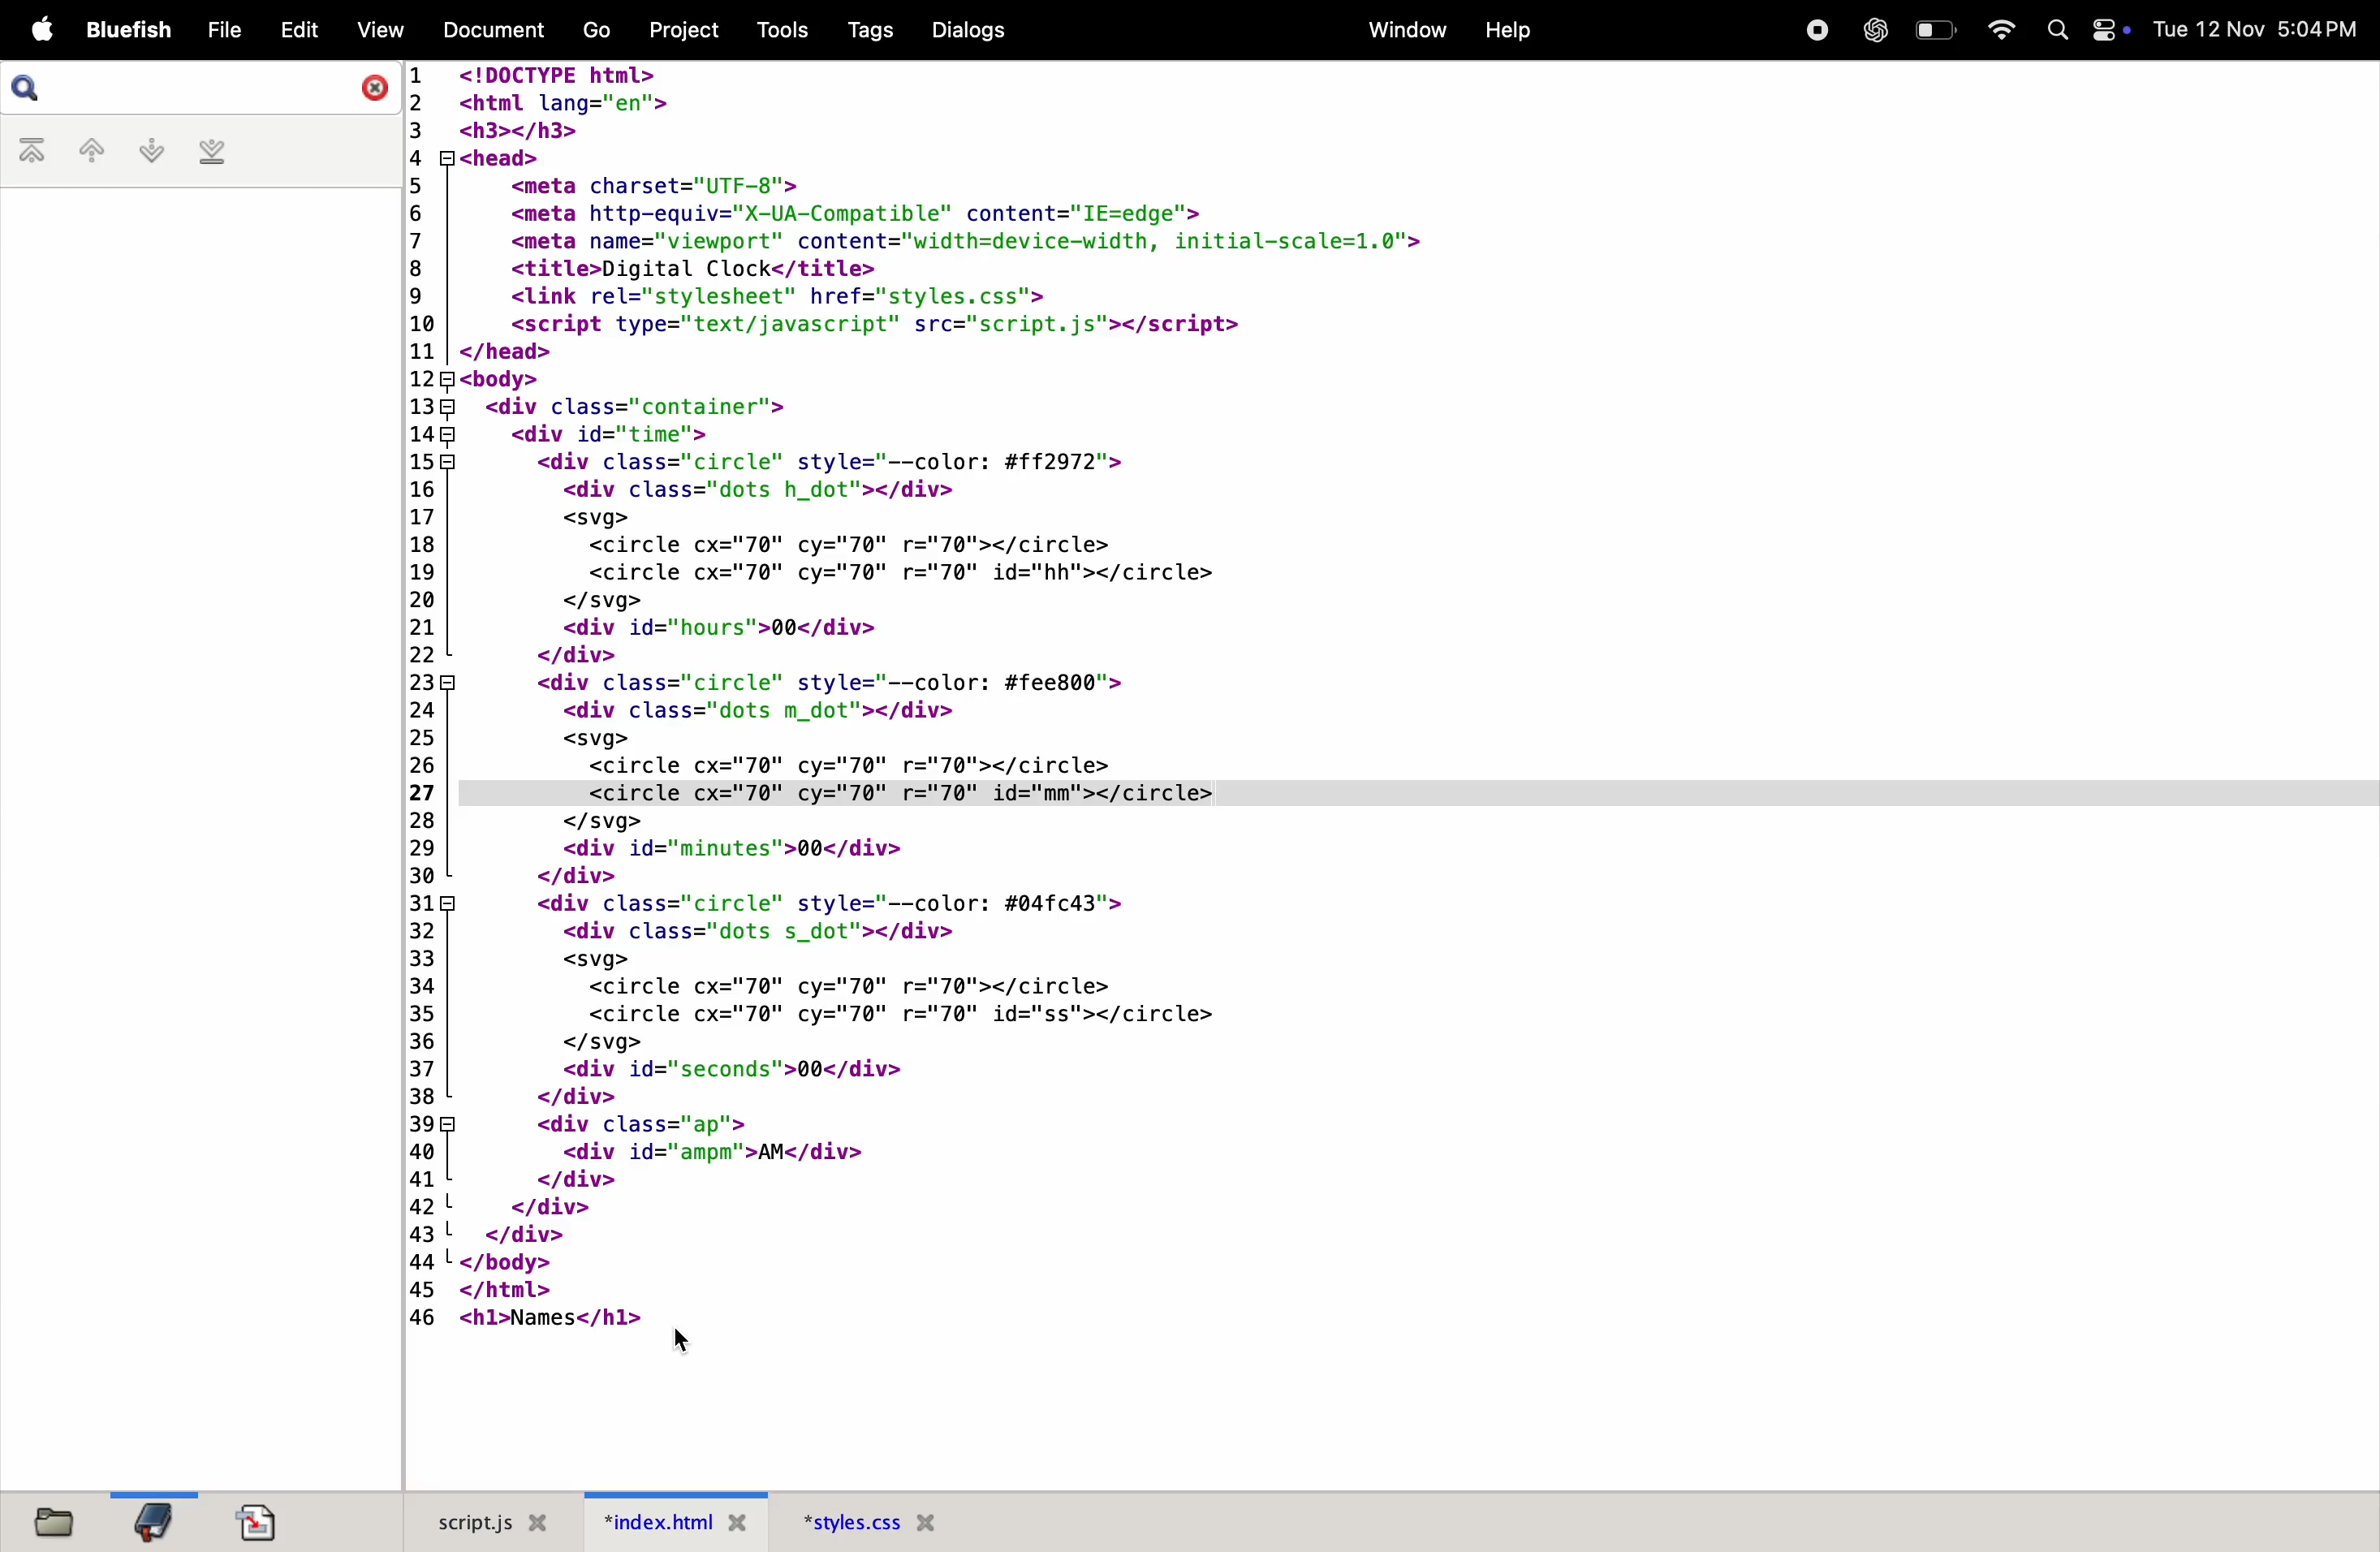 The image size is (2380, 1552). What do you see at coordinates (1509, 28) in the screenshot?
I see `help` at bounding box center [1509, 28].